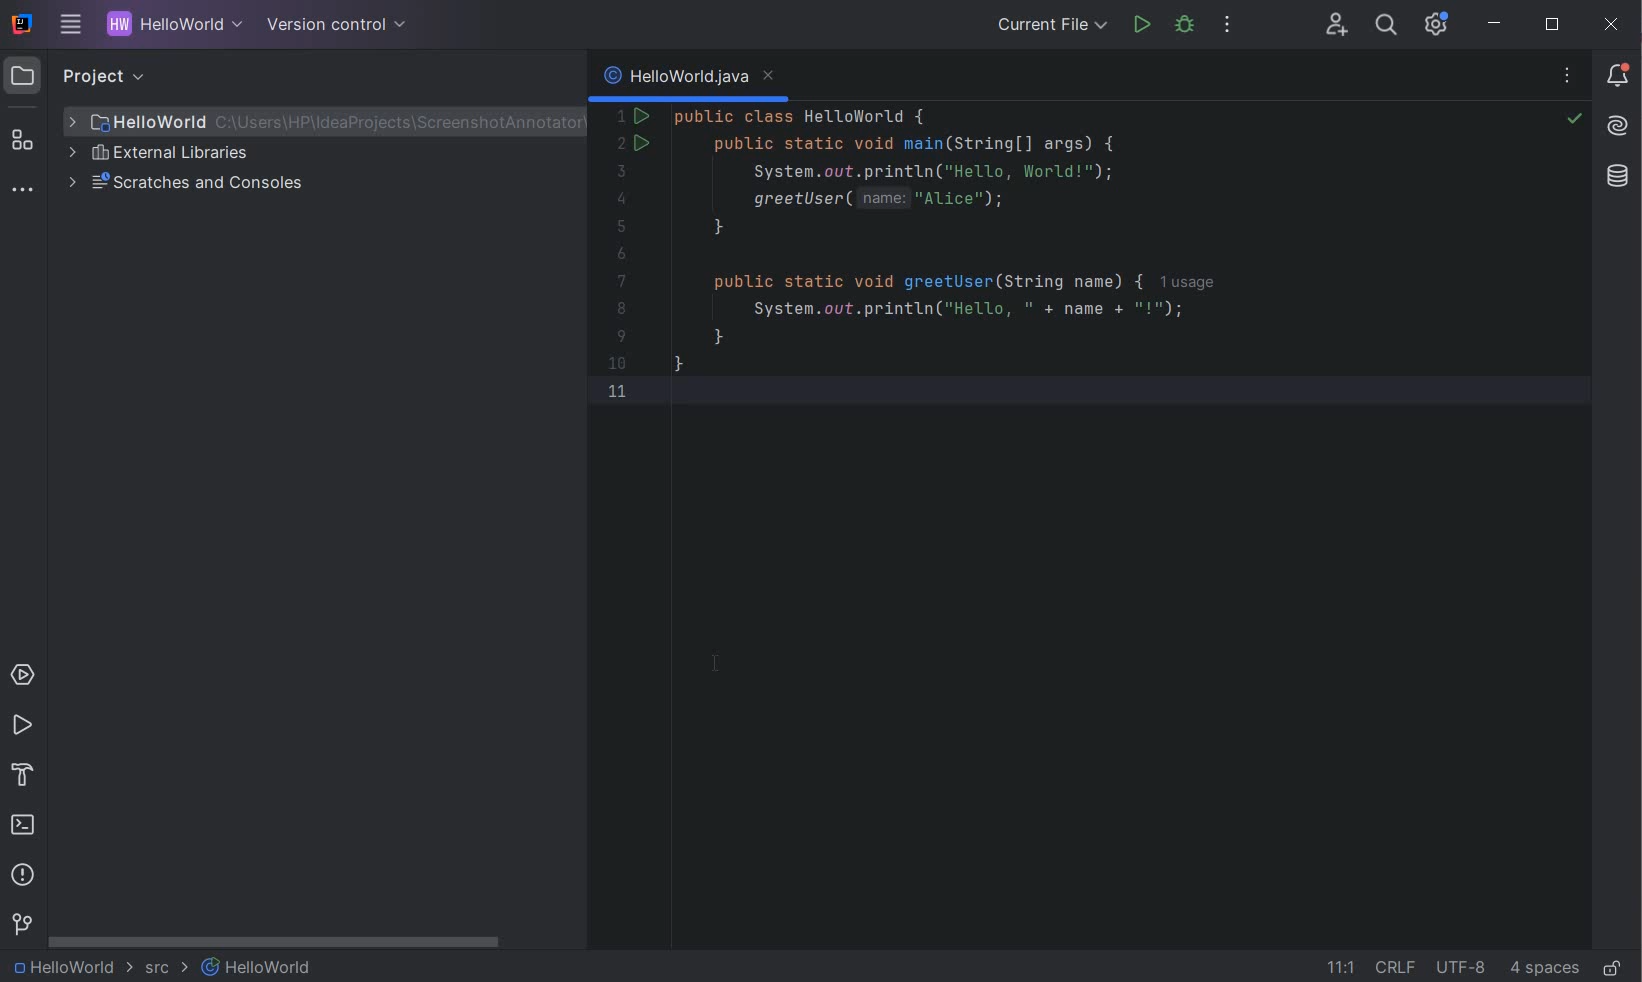 The image size is (1642, 982). What do you see at coordinates (1394, 967) in the screenshot?
I see `LINE SEPARATOR` at bounding box center [1394, 967].